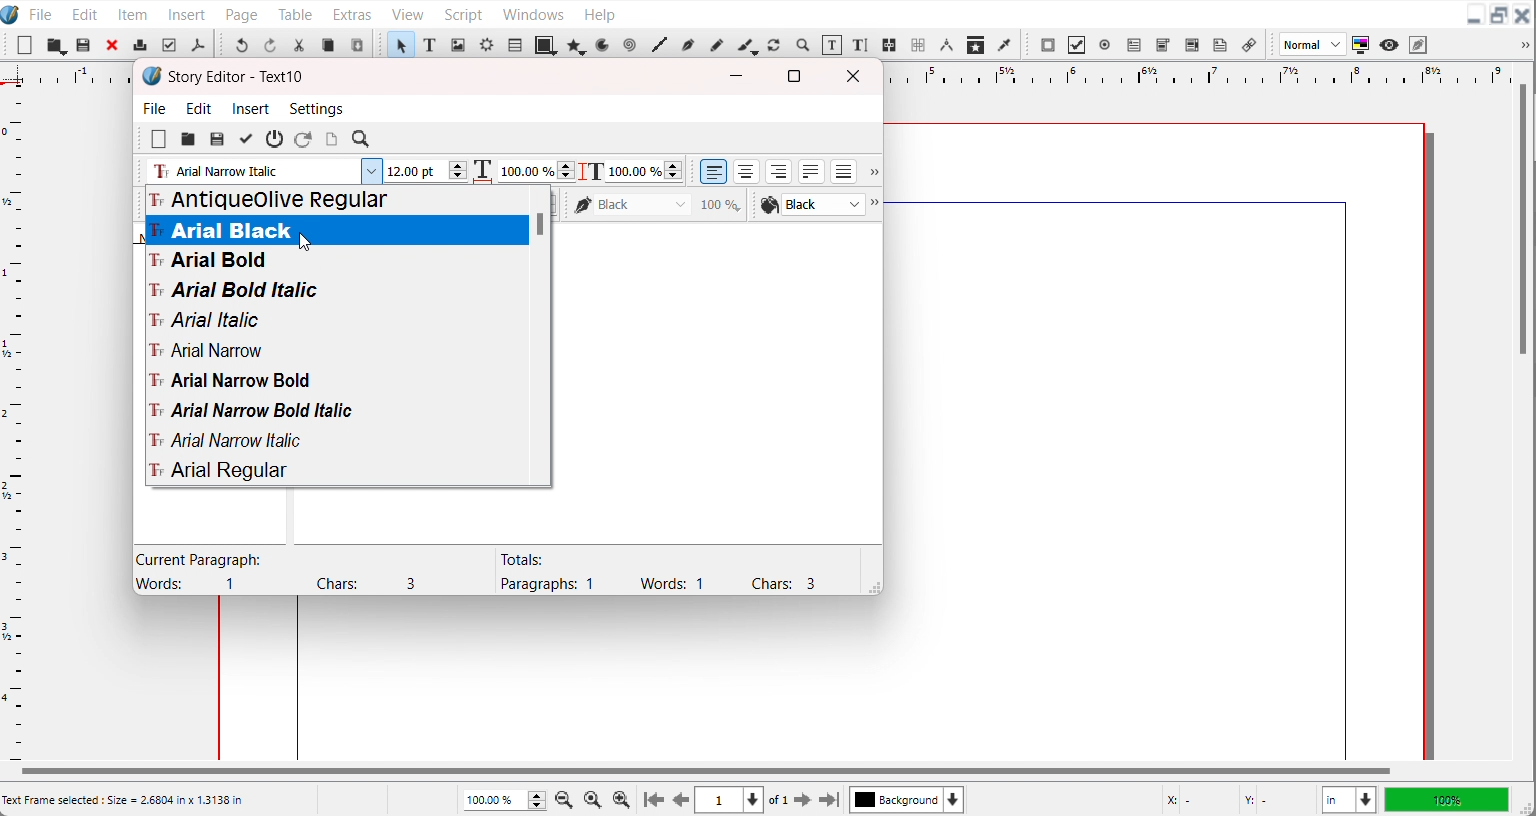 This screenshot has height=816, width=1536. What do you see at coordinates (465, 13) in the screenshot?
I see `Script` at bounding box center [465, 13].